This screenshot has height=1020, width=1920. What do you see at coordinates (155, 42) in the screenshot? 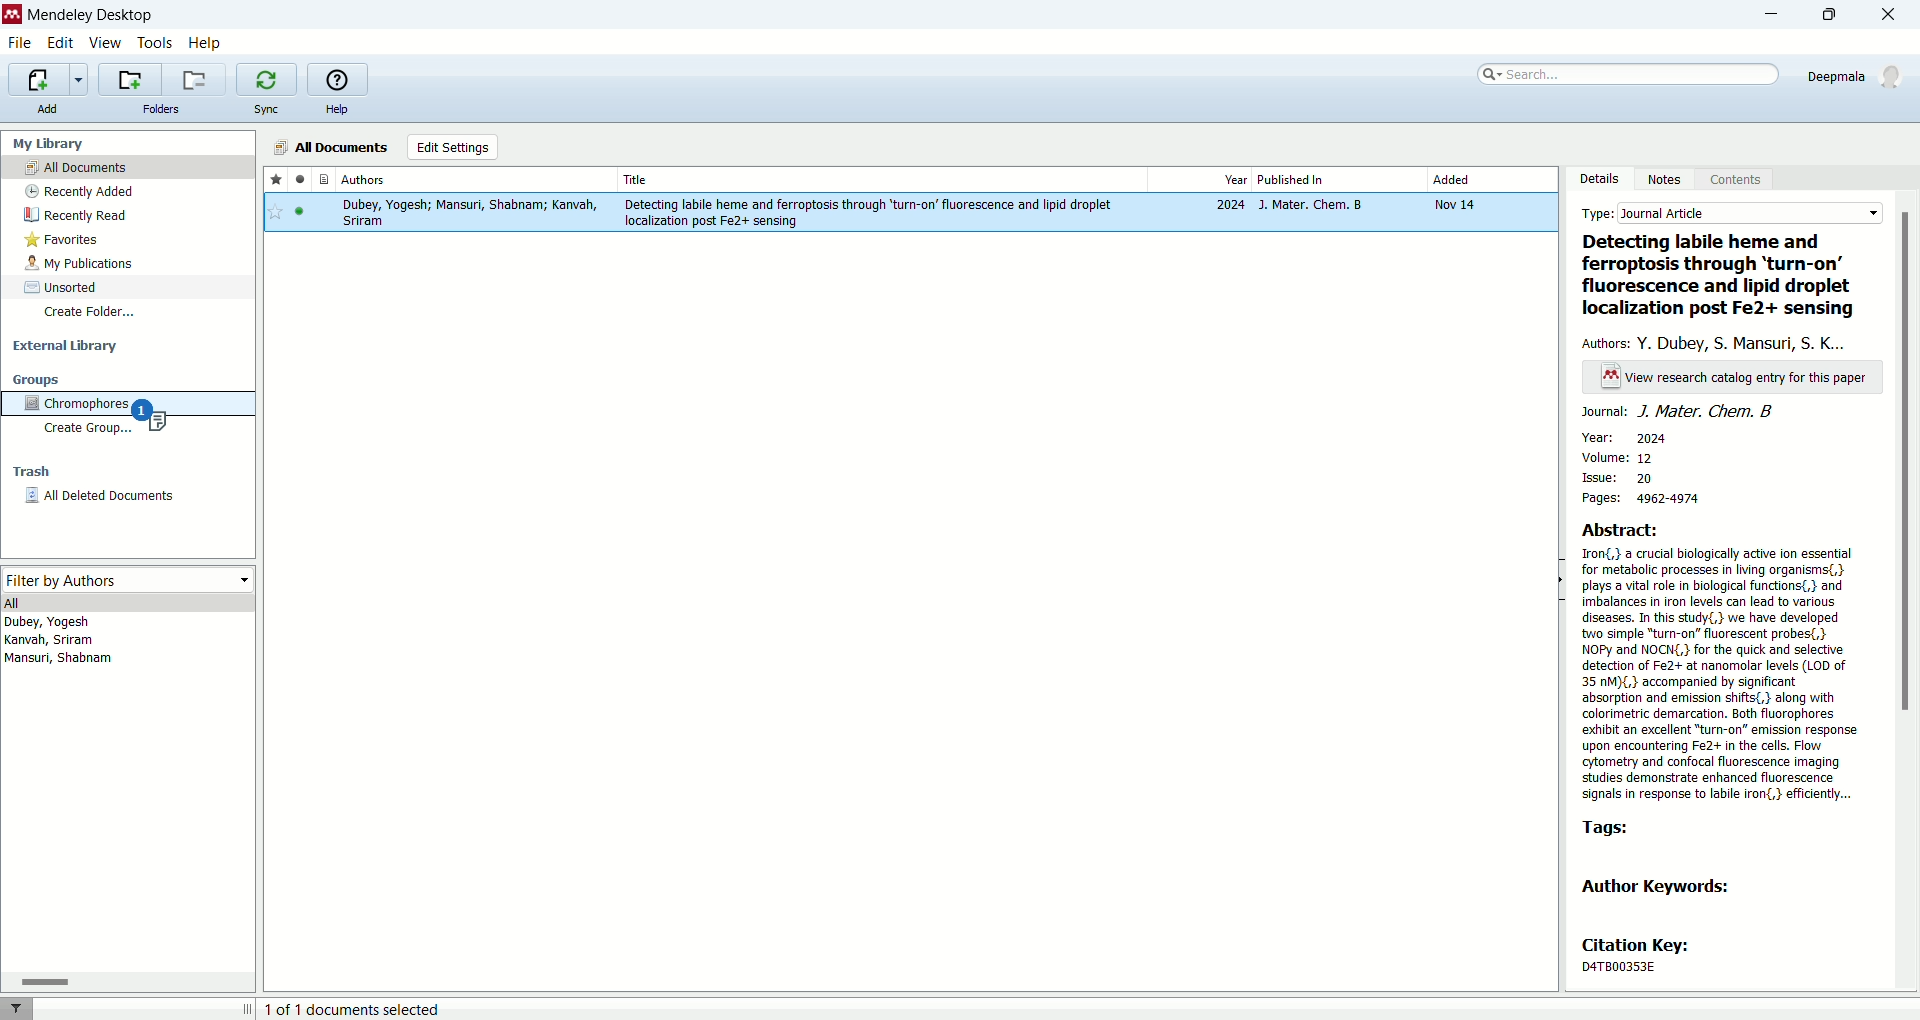
I see `tools` at bounding box center [155, 42].